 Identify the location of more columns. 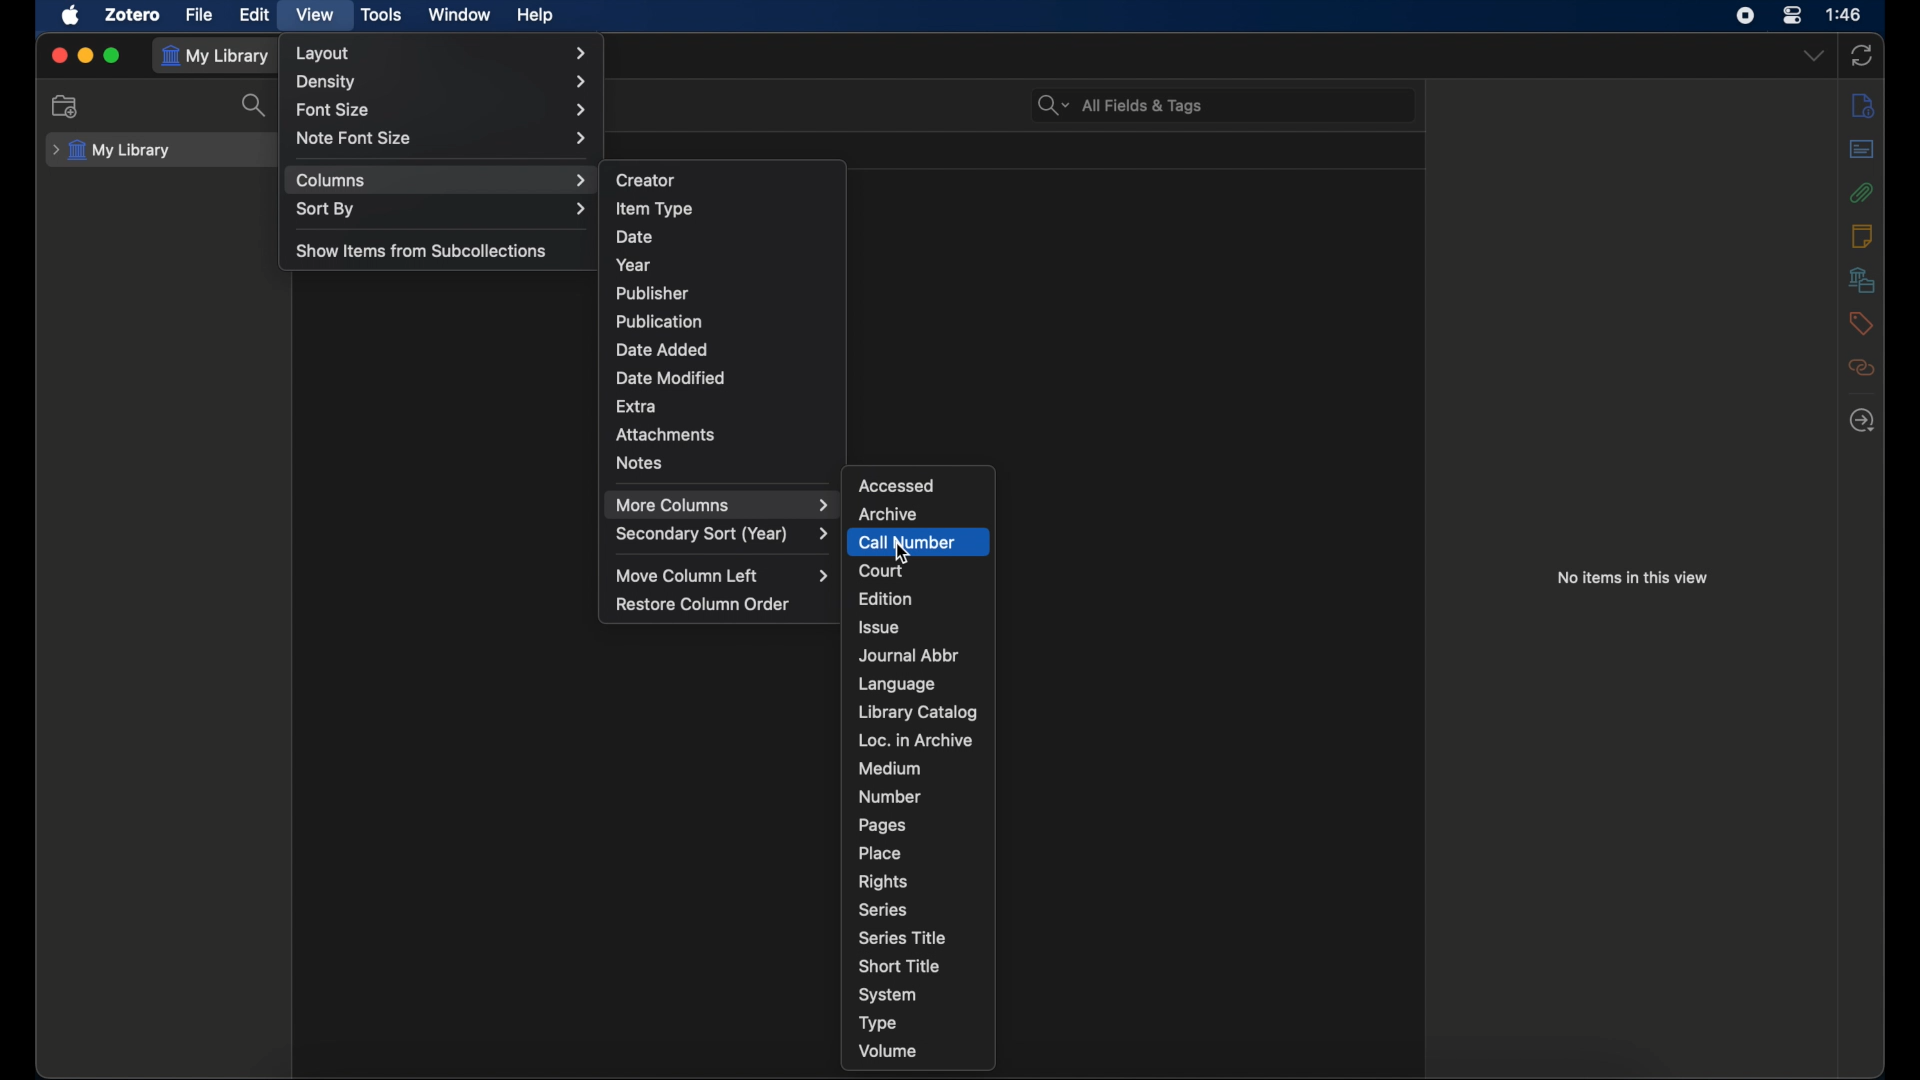
(722, 505).